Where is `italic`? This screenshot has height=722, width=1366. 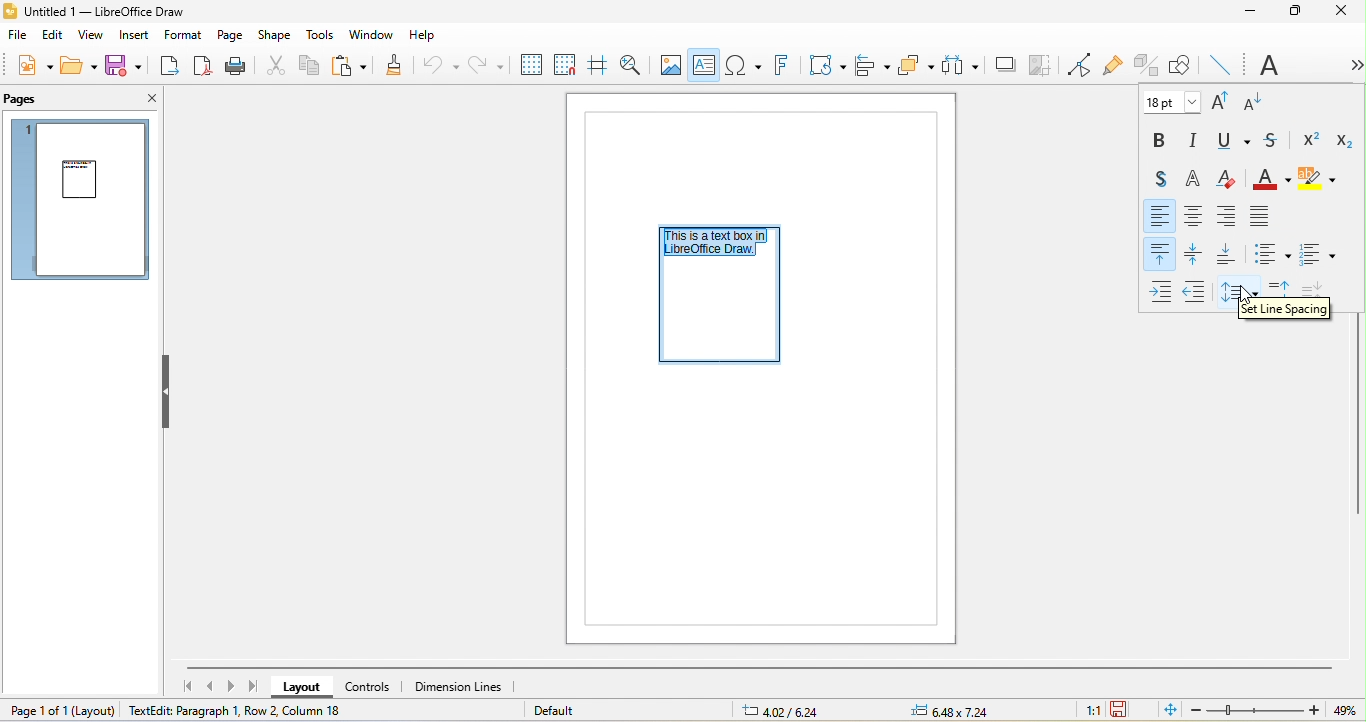 italic is located at coordinates (1199, 139).